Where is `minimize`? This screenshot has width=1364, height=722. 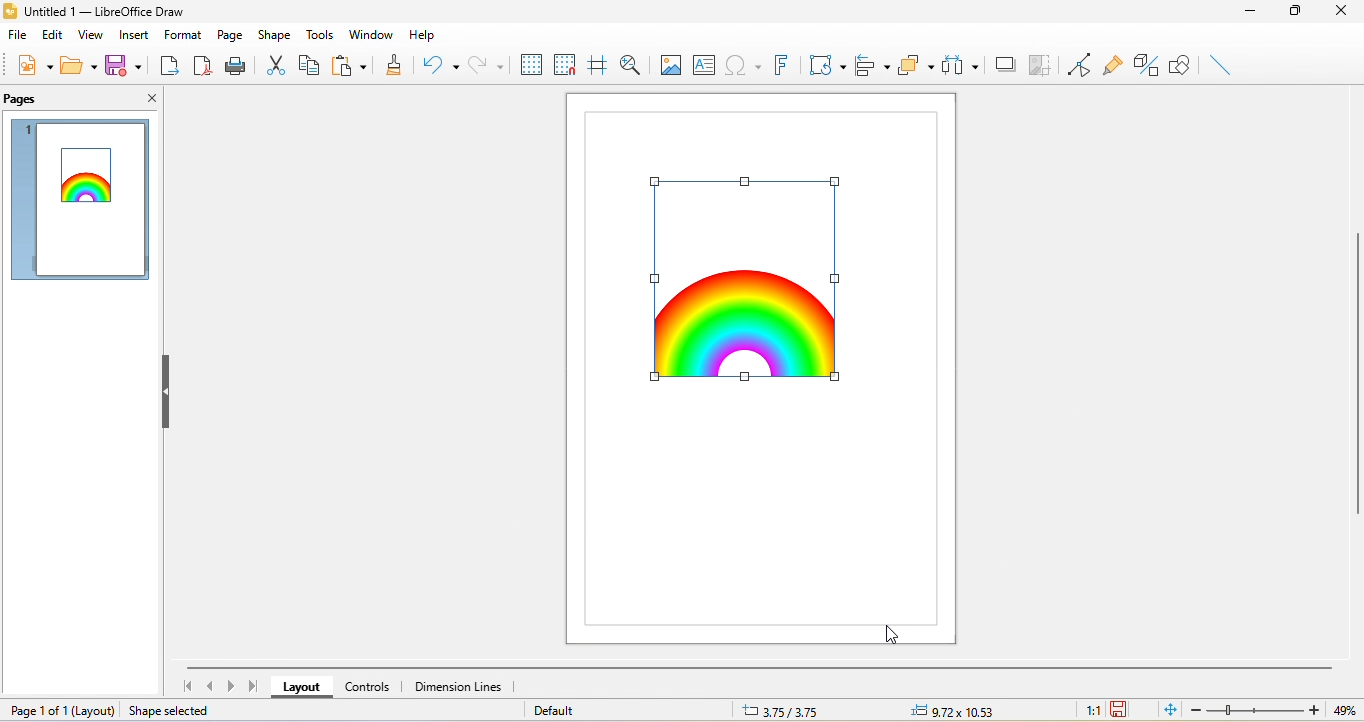 minimize is located at coordinates (1250, 13).